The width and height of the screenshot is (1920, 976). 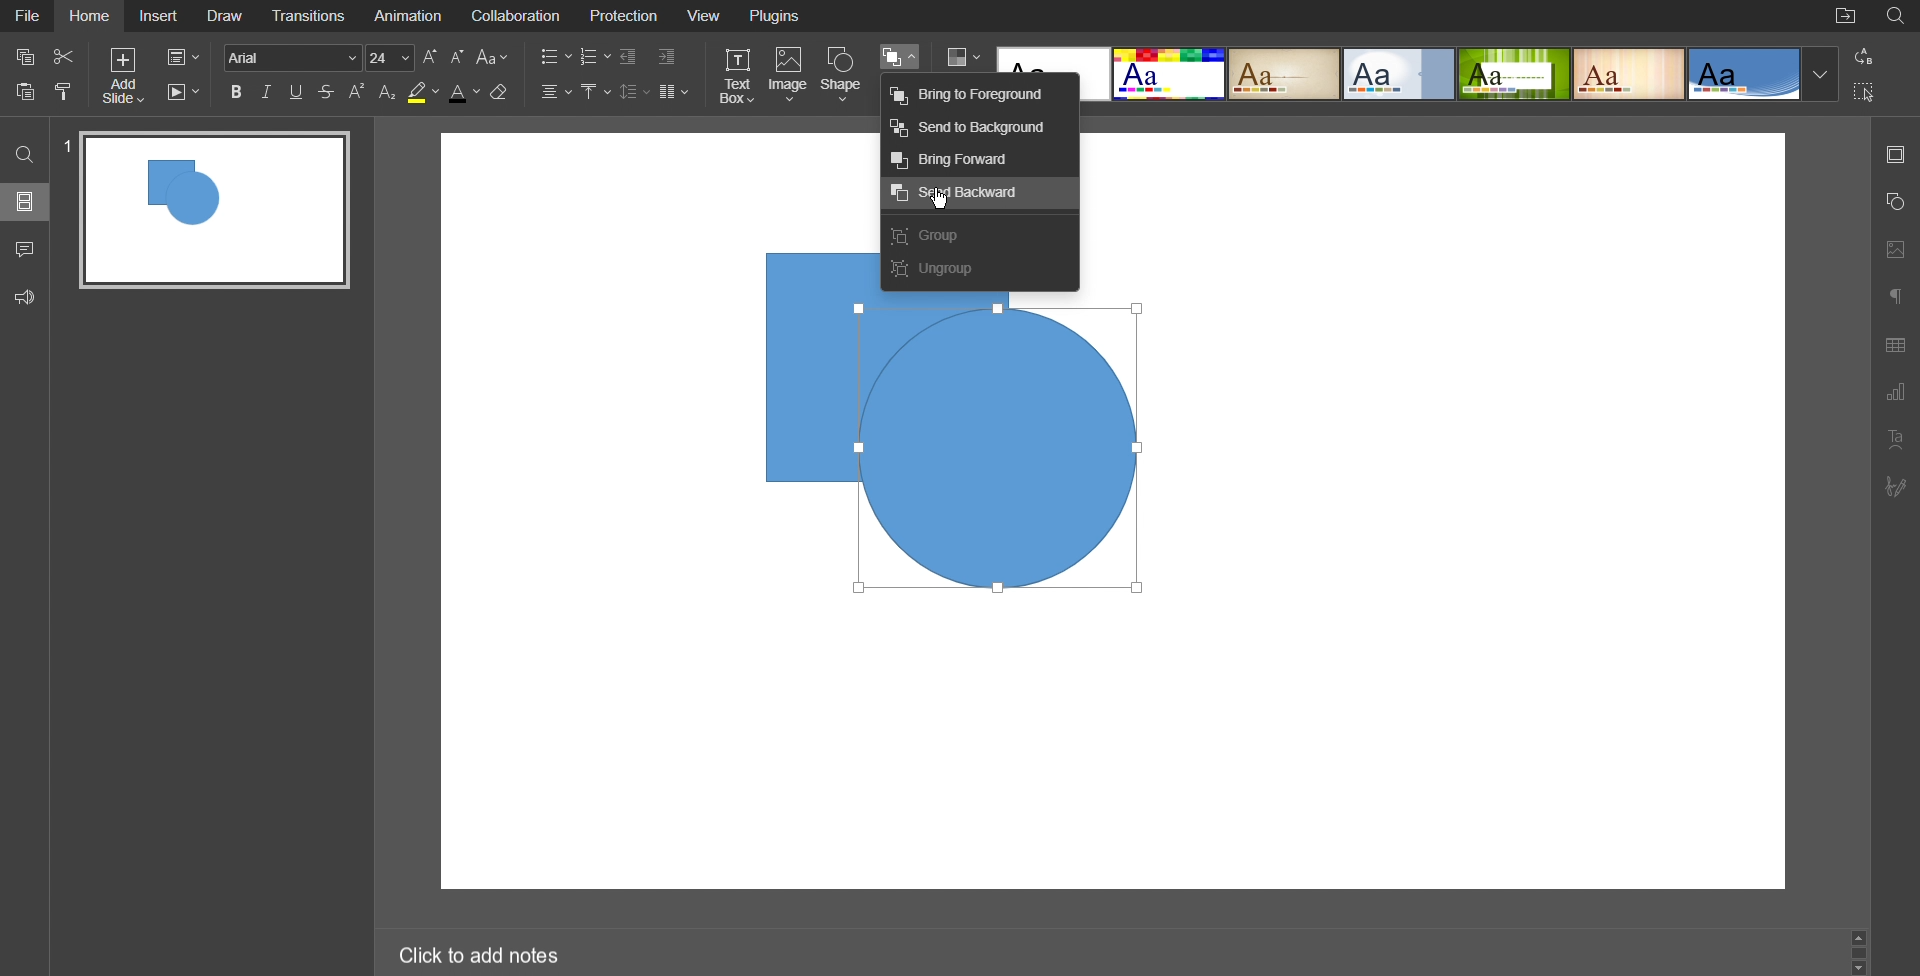 I want to click on Official, so click(x=1399, y=74).